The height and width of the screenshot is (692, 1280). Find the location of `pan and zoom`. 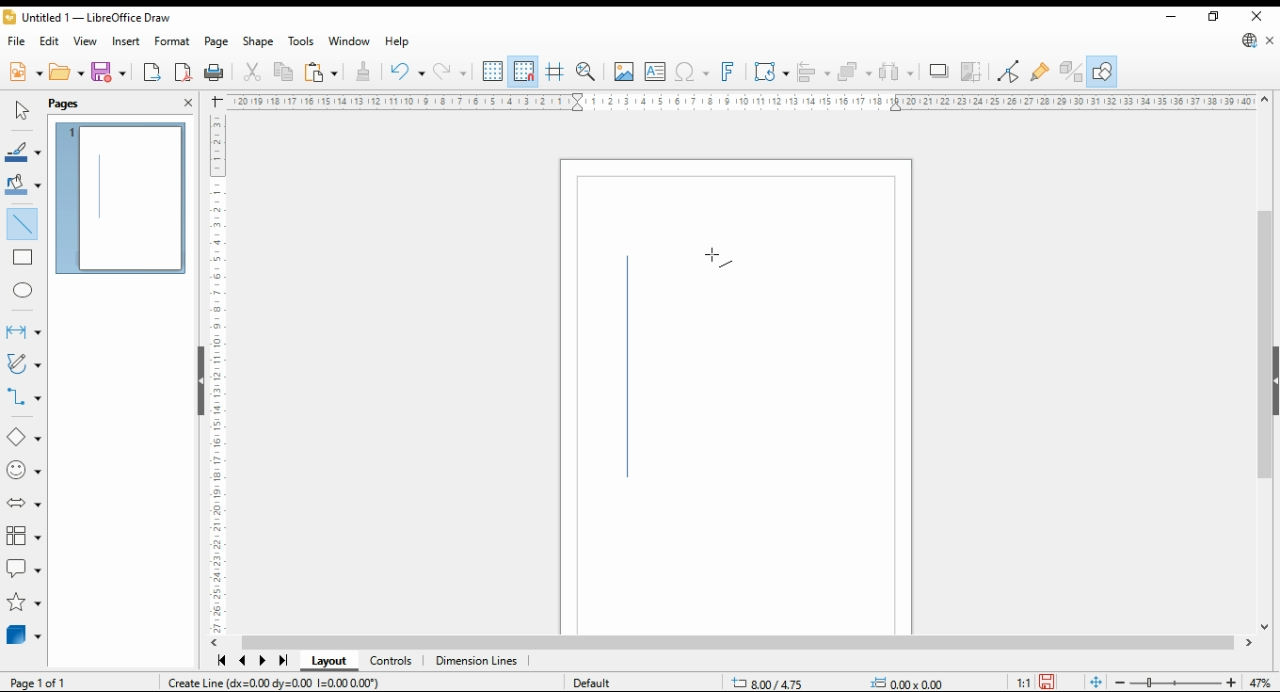

pan and zoom is located at coordinates (586, 72).